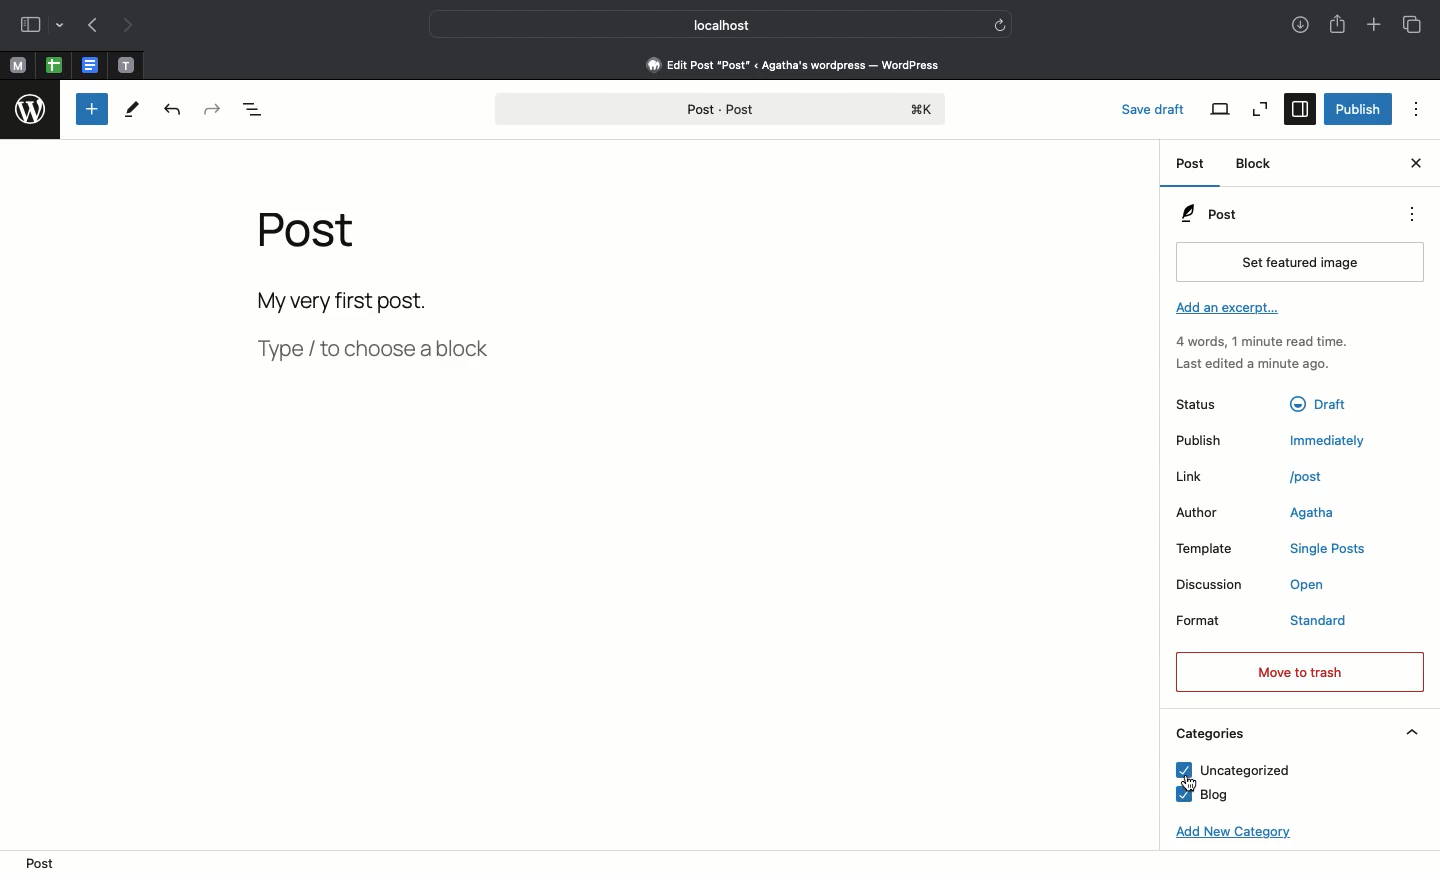 Image resolution: width=1440 pixels, height=874 pixels. Describe the element at coordinates (40, 862) in the screenshot. I see `Post` at that location.